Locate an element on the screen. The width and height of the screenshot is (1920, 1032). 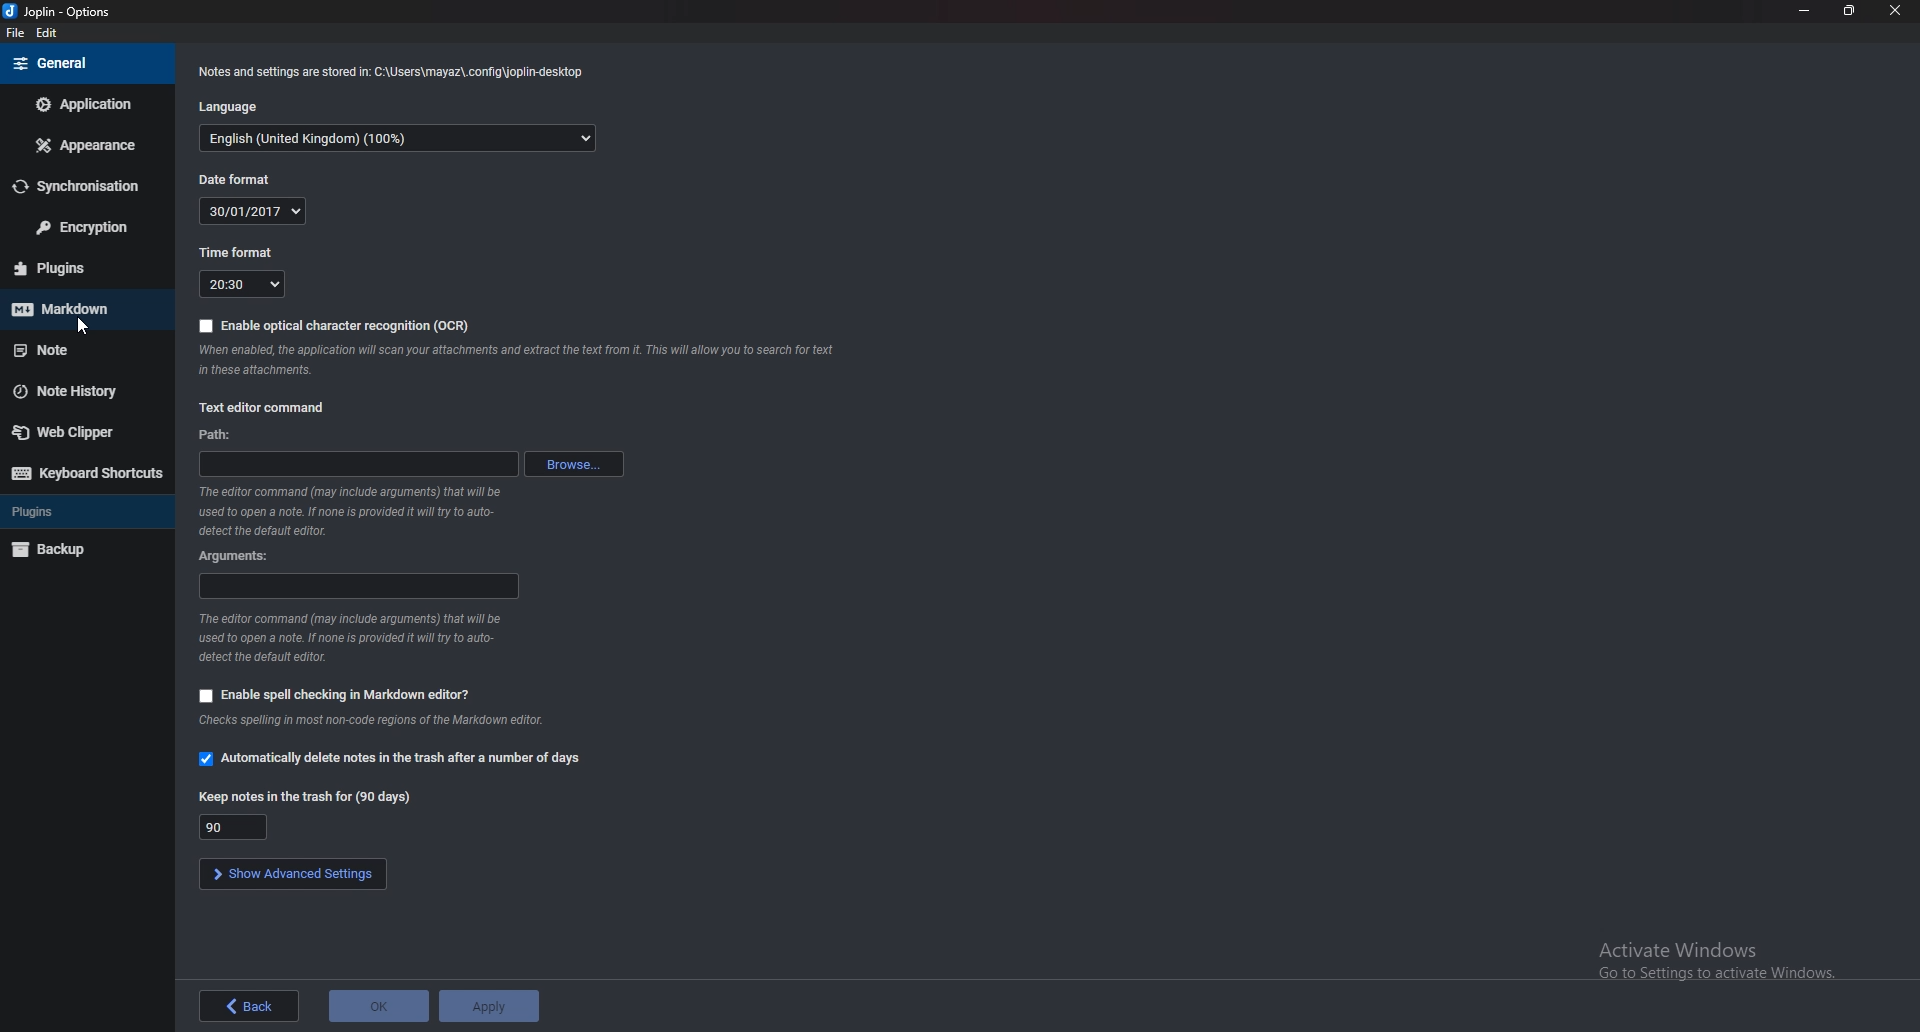
Arguments is located at coordinates (237, 556).